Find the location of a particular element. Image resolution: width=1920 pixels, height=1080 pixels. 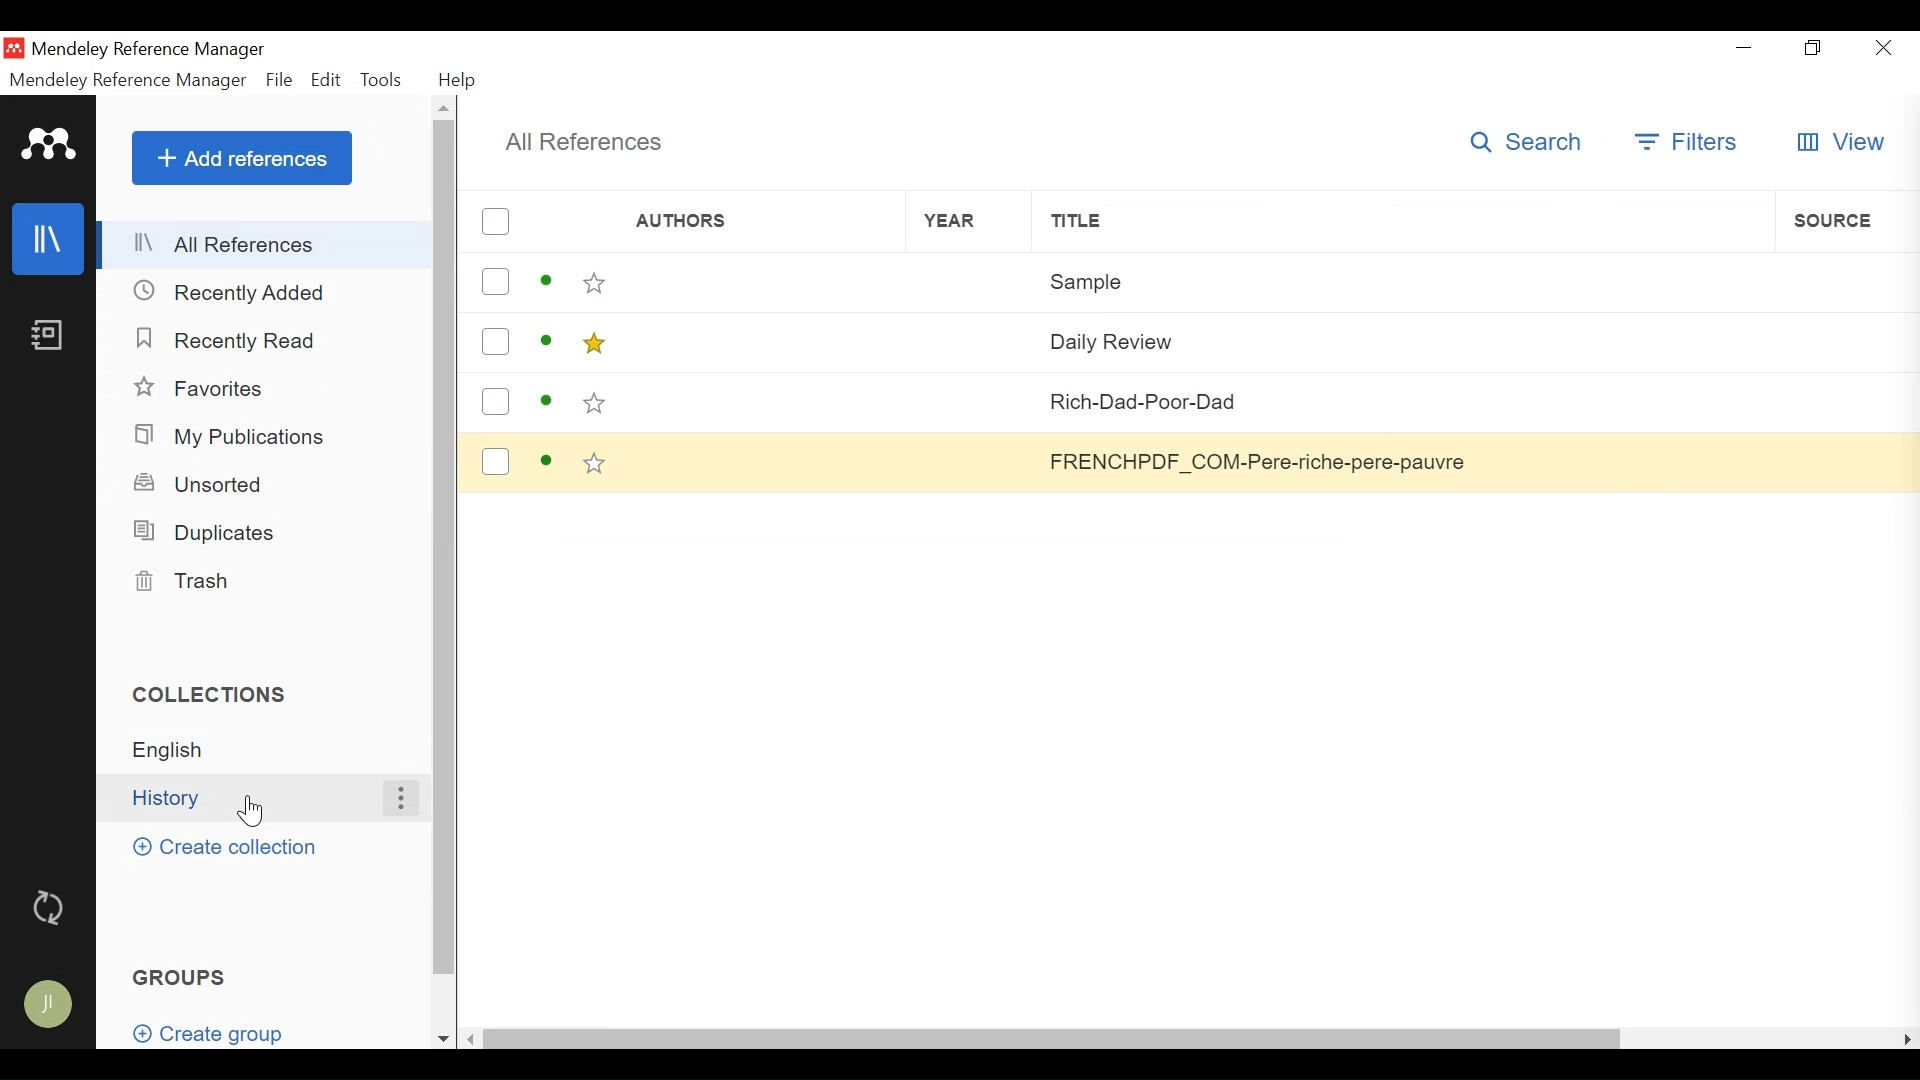

Favorites is located at coordinates (203, 389).